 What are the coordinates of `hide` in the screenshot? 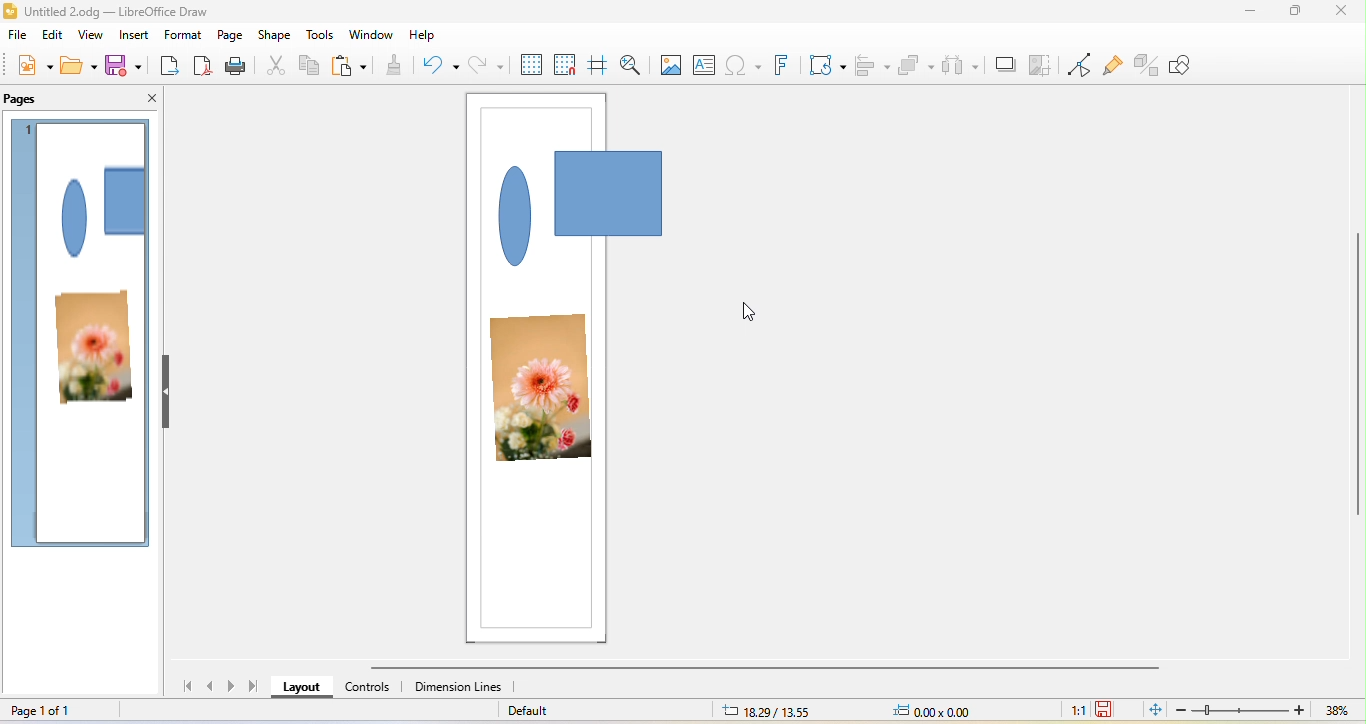 It's located at (165, 393).